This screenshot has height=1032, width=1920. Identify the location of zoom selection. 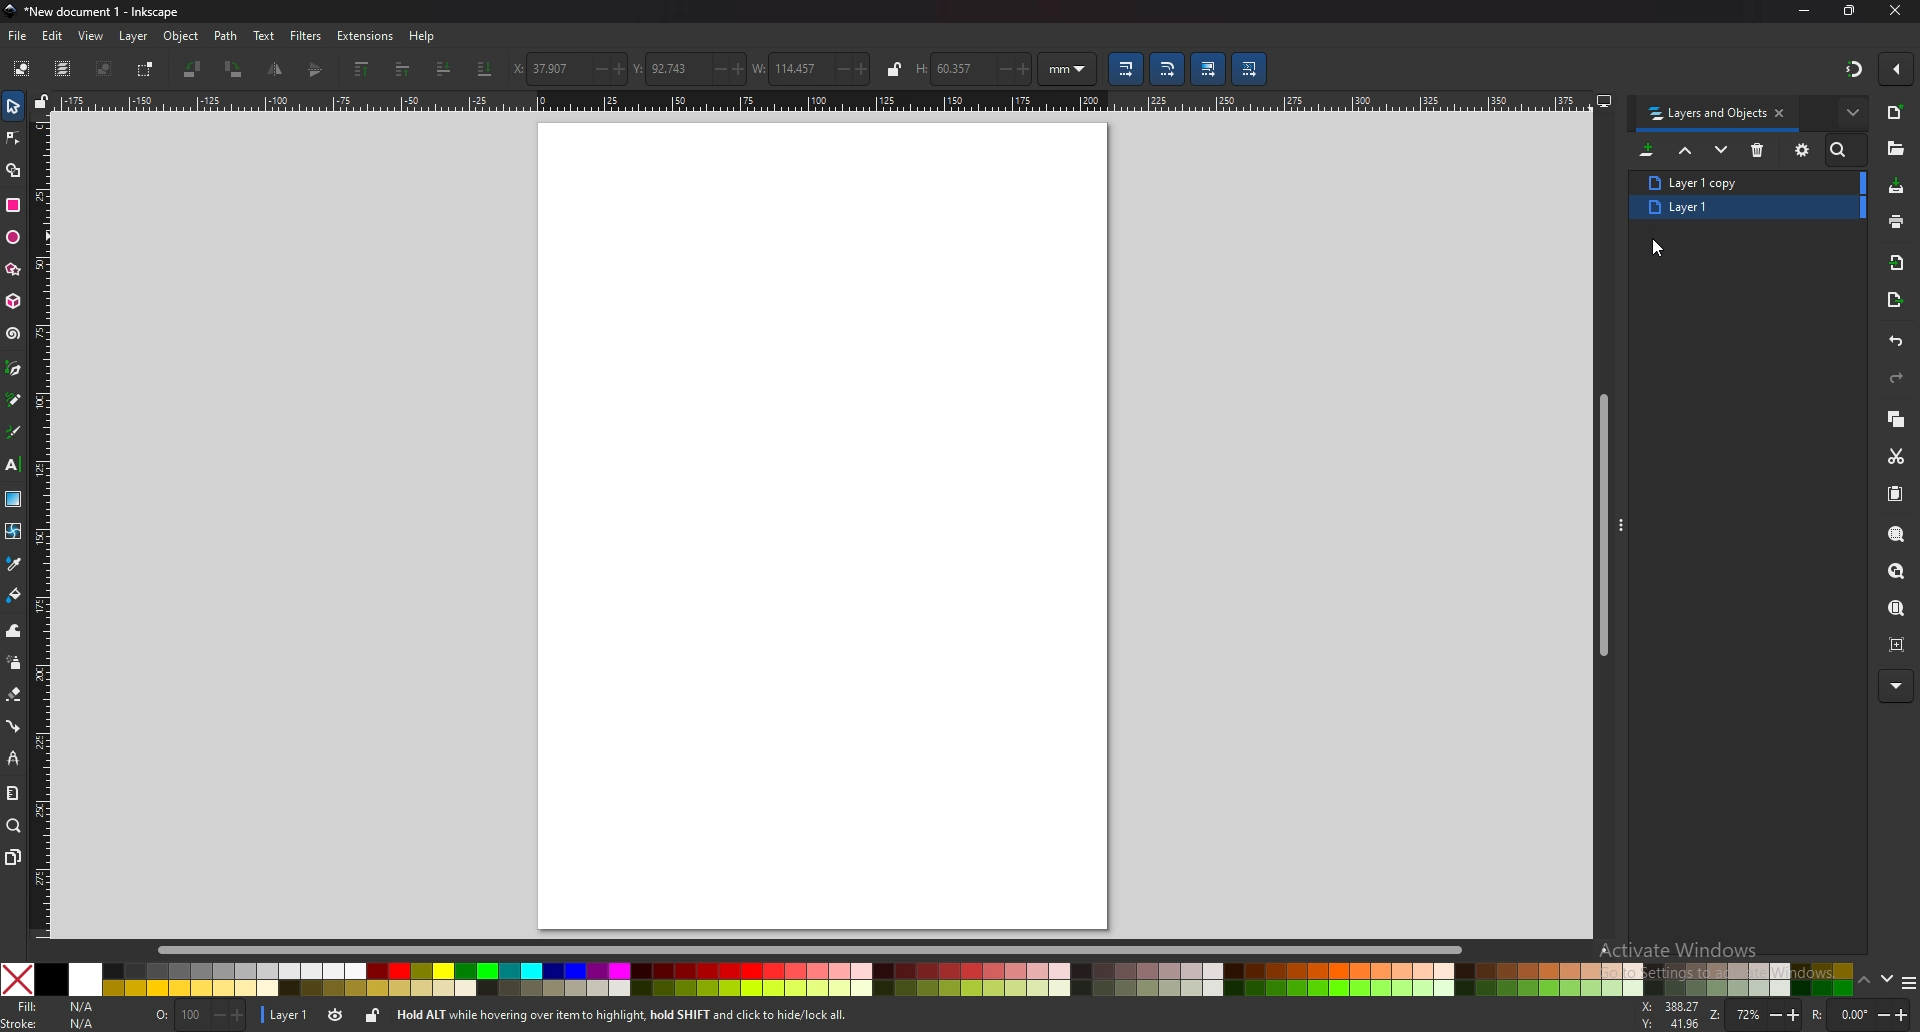
(1898, 533).